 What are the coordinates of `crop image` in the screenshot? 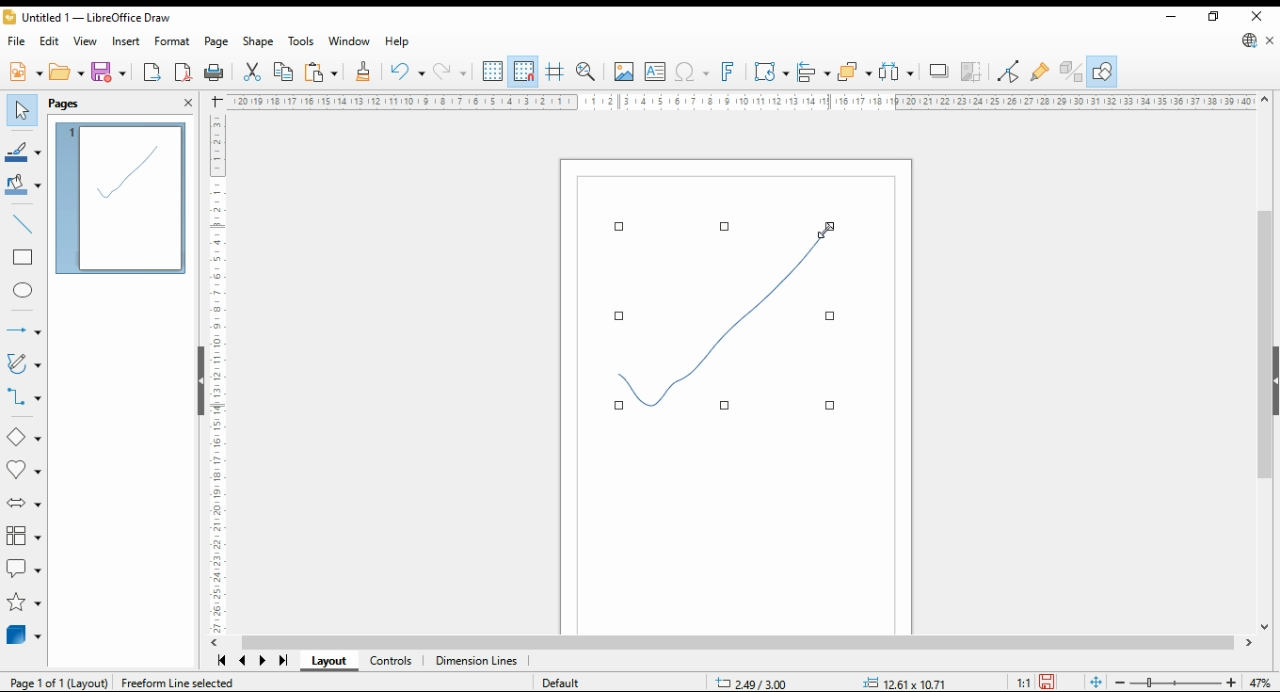 It's located at (972, 71).